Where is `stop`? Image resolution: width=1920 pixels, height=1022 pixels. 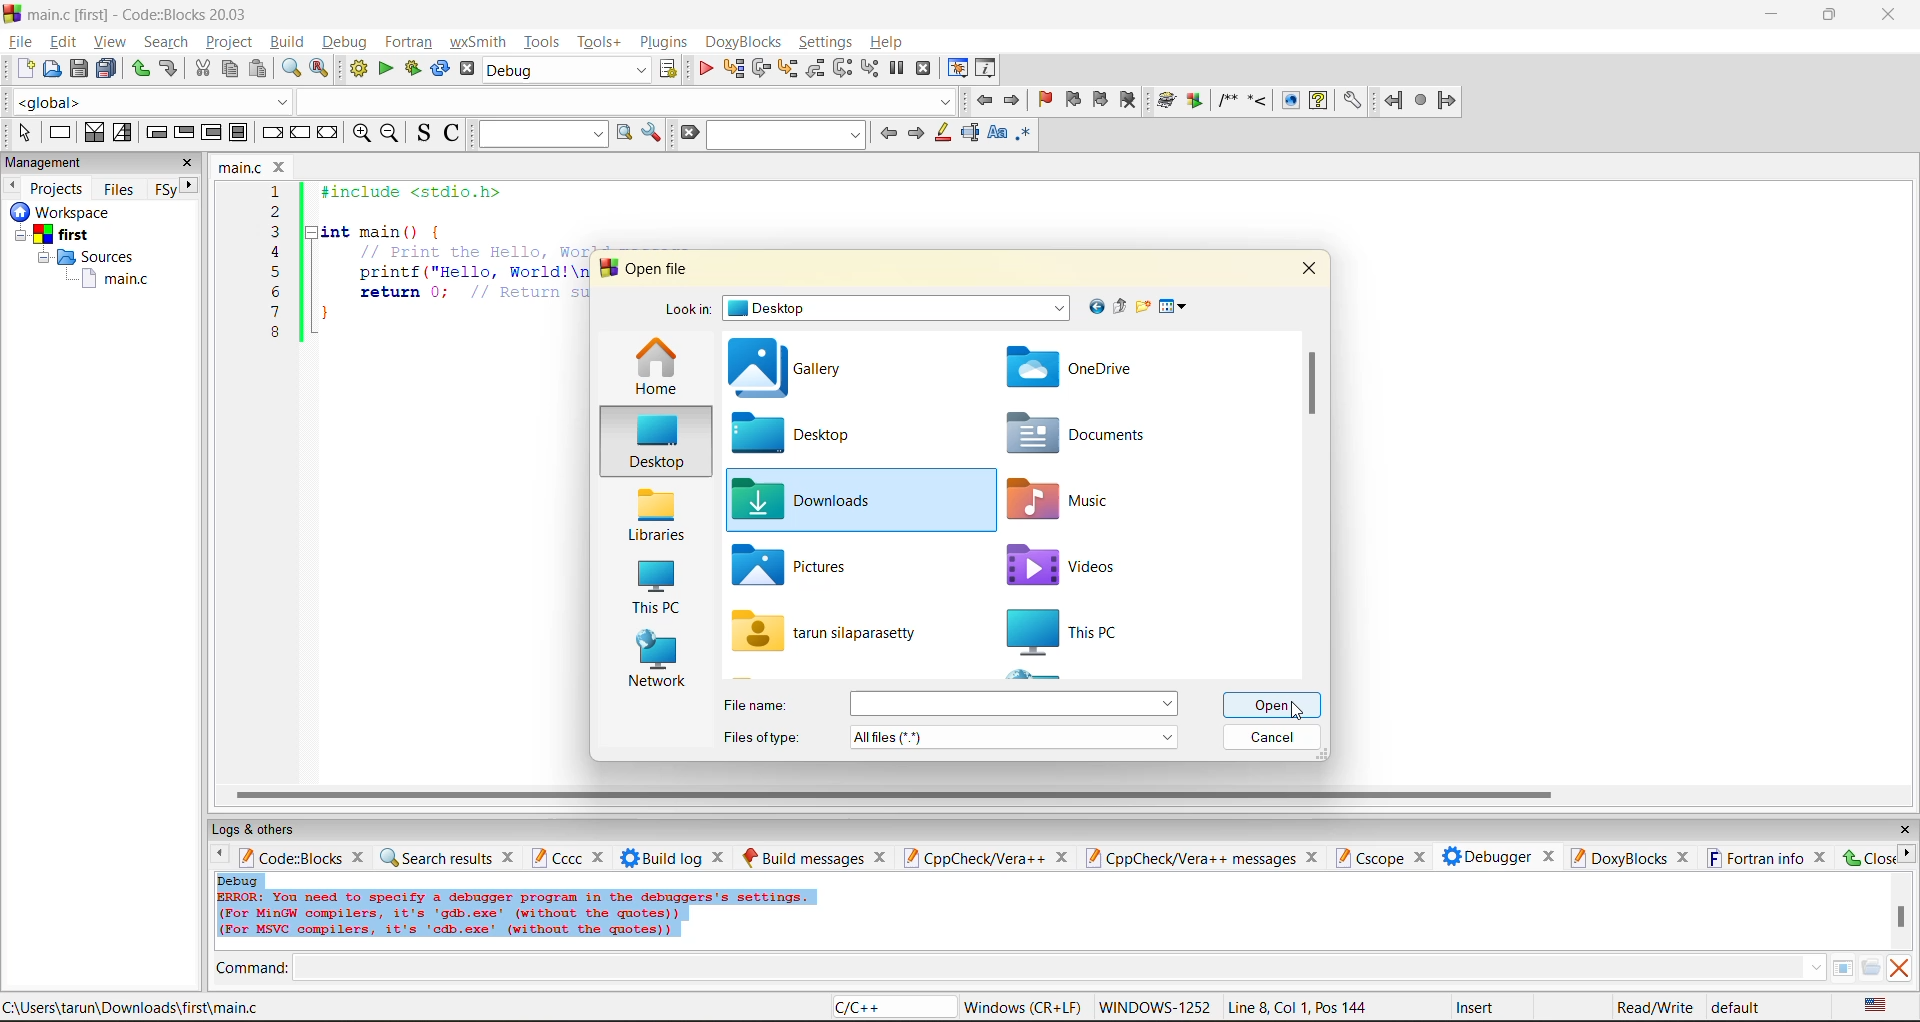 stop is located at coordinates (1422, 101).